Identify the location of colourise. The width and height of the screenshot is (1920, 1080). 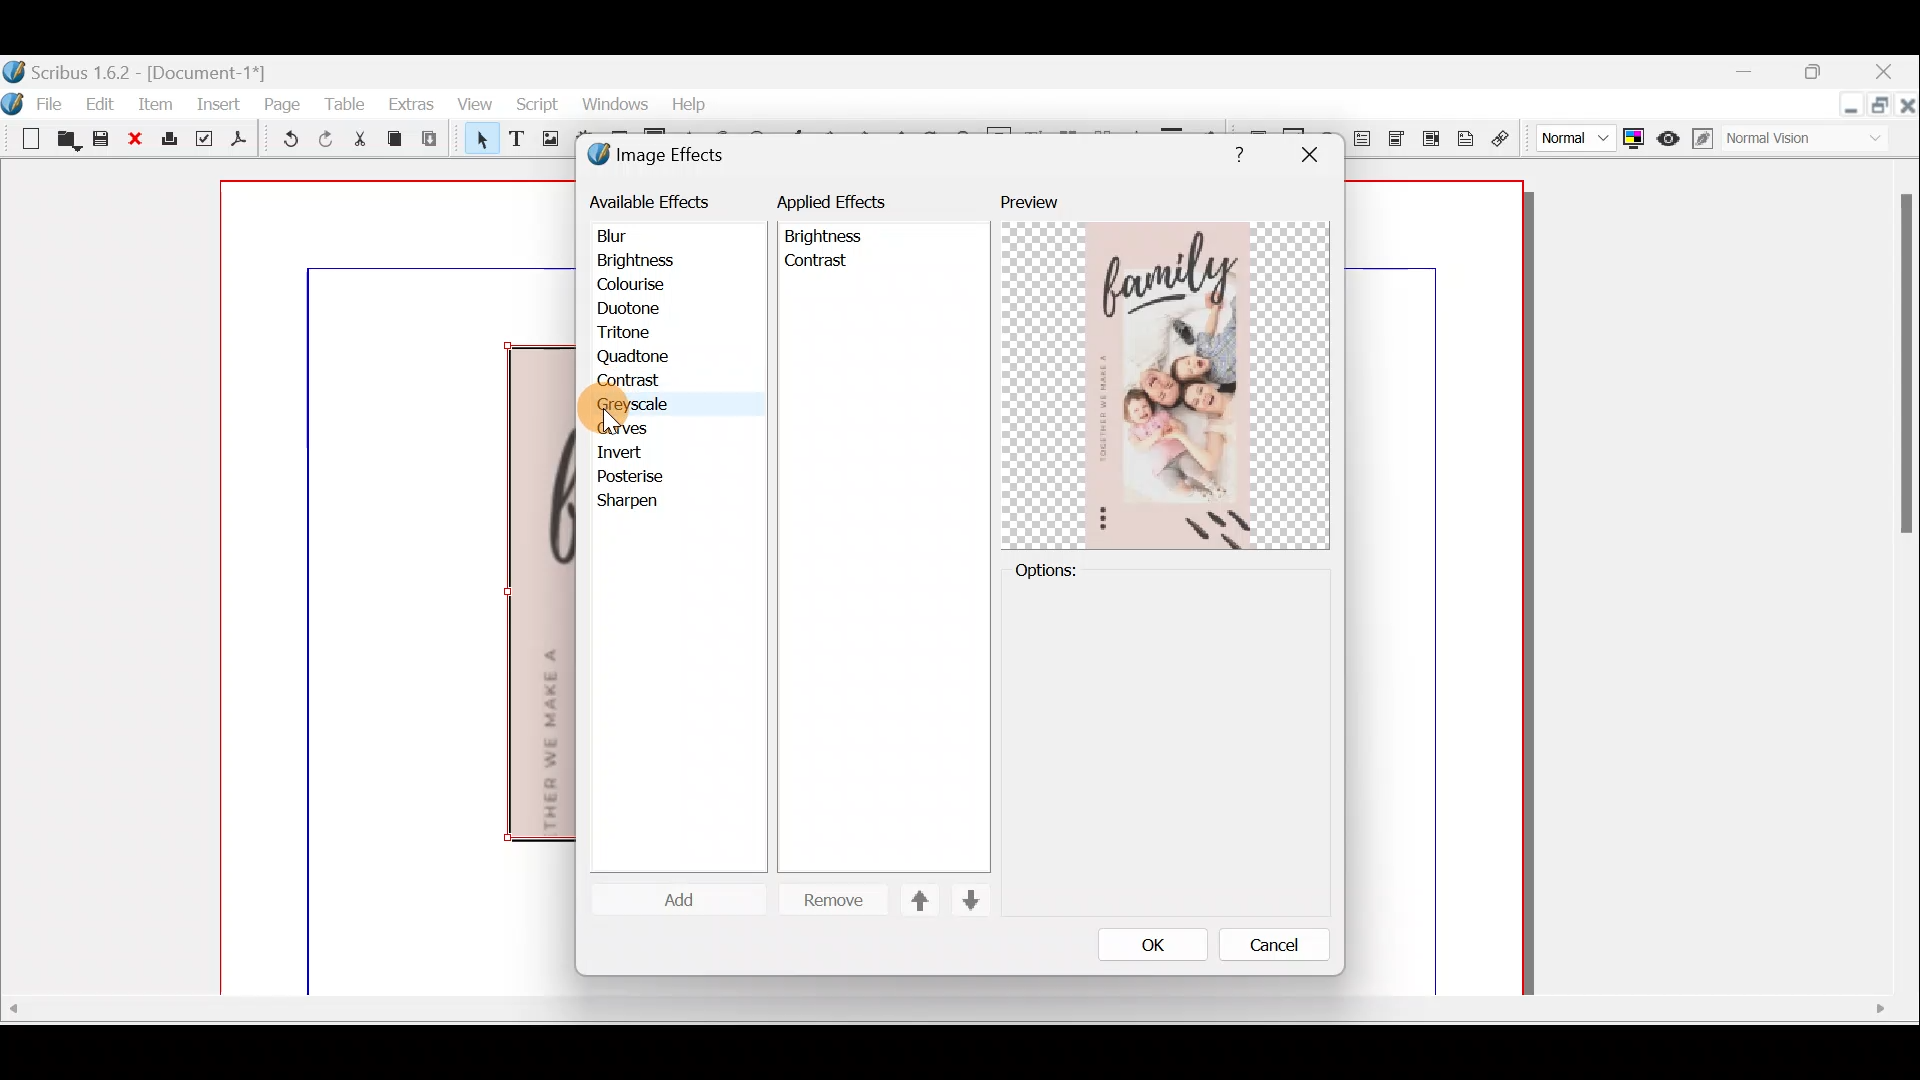
(643, 284).